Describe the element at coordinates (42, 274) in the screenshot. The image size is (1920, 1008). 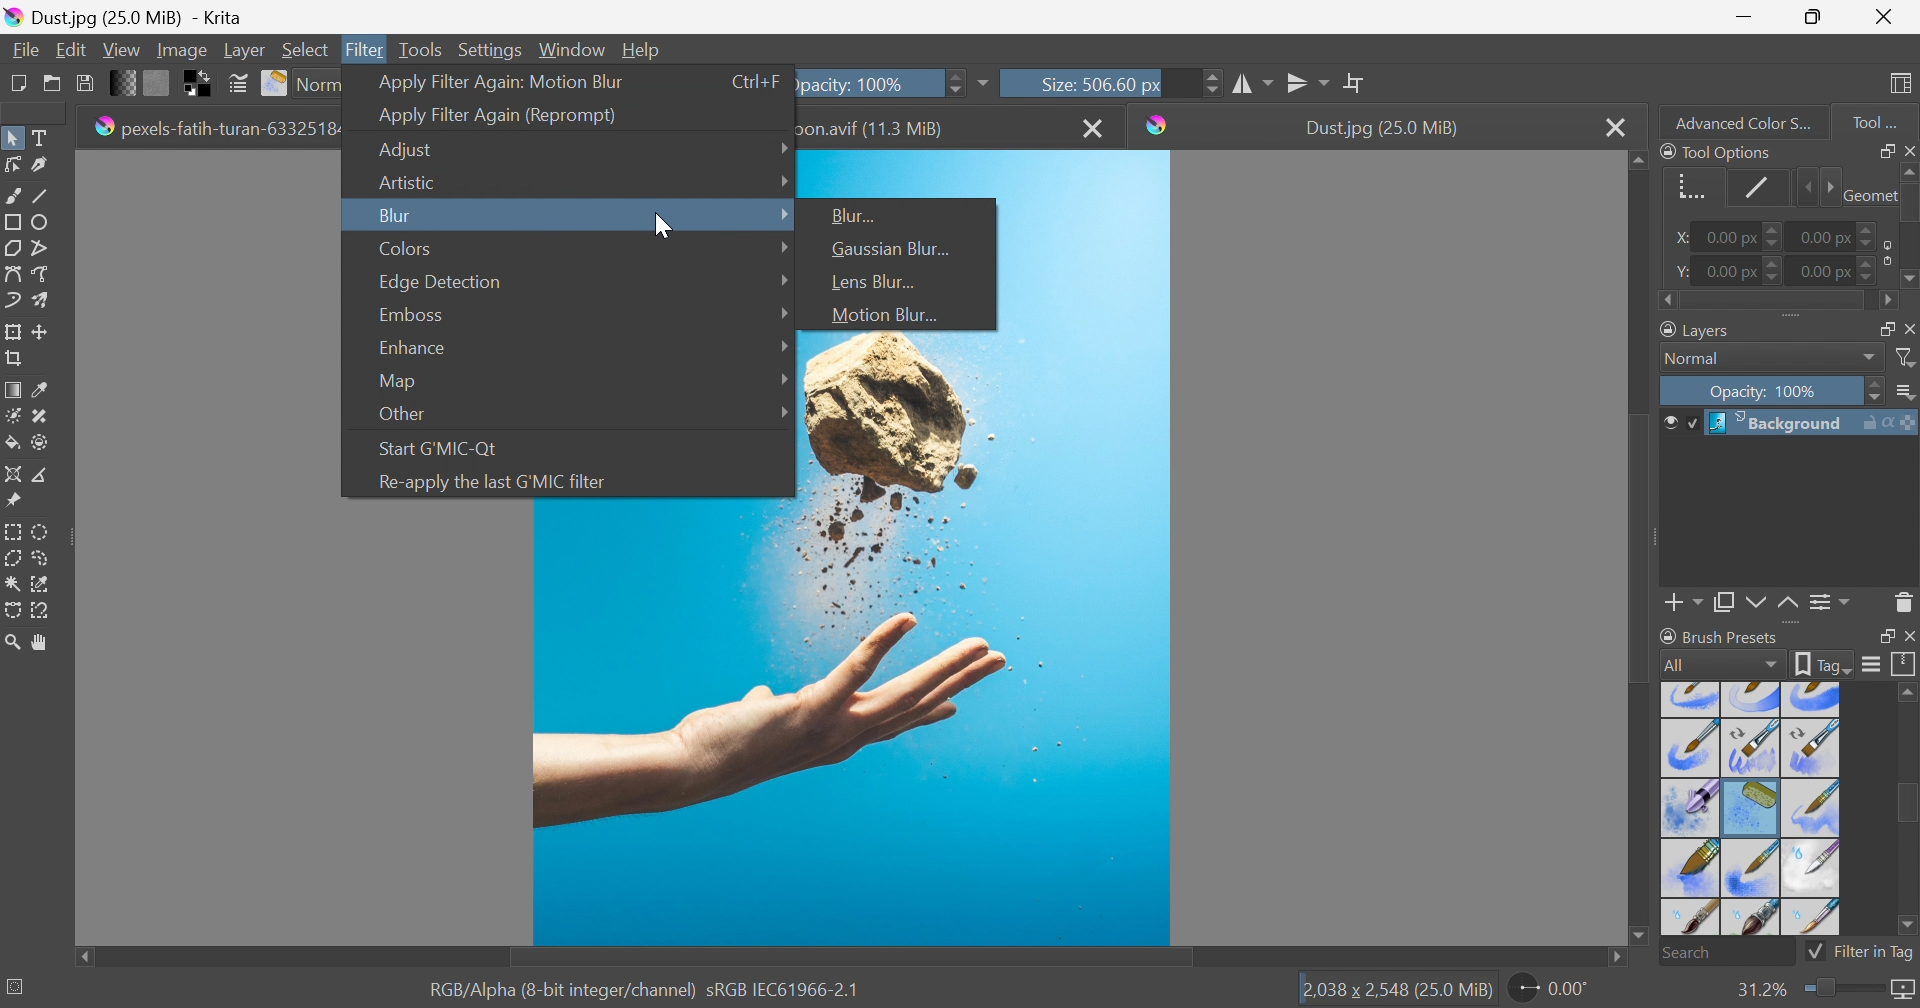
I see `Freehand path tool` at that location.